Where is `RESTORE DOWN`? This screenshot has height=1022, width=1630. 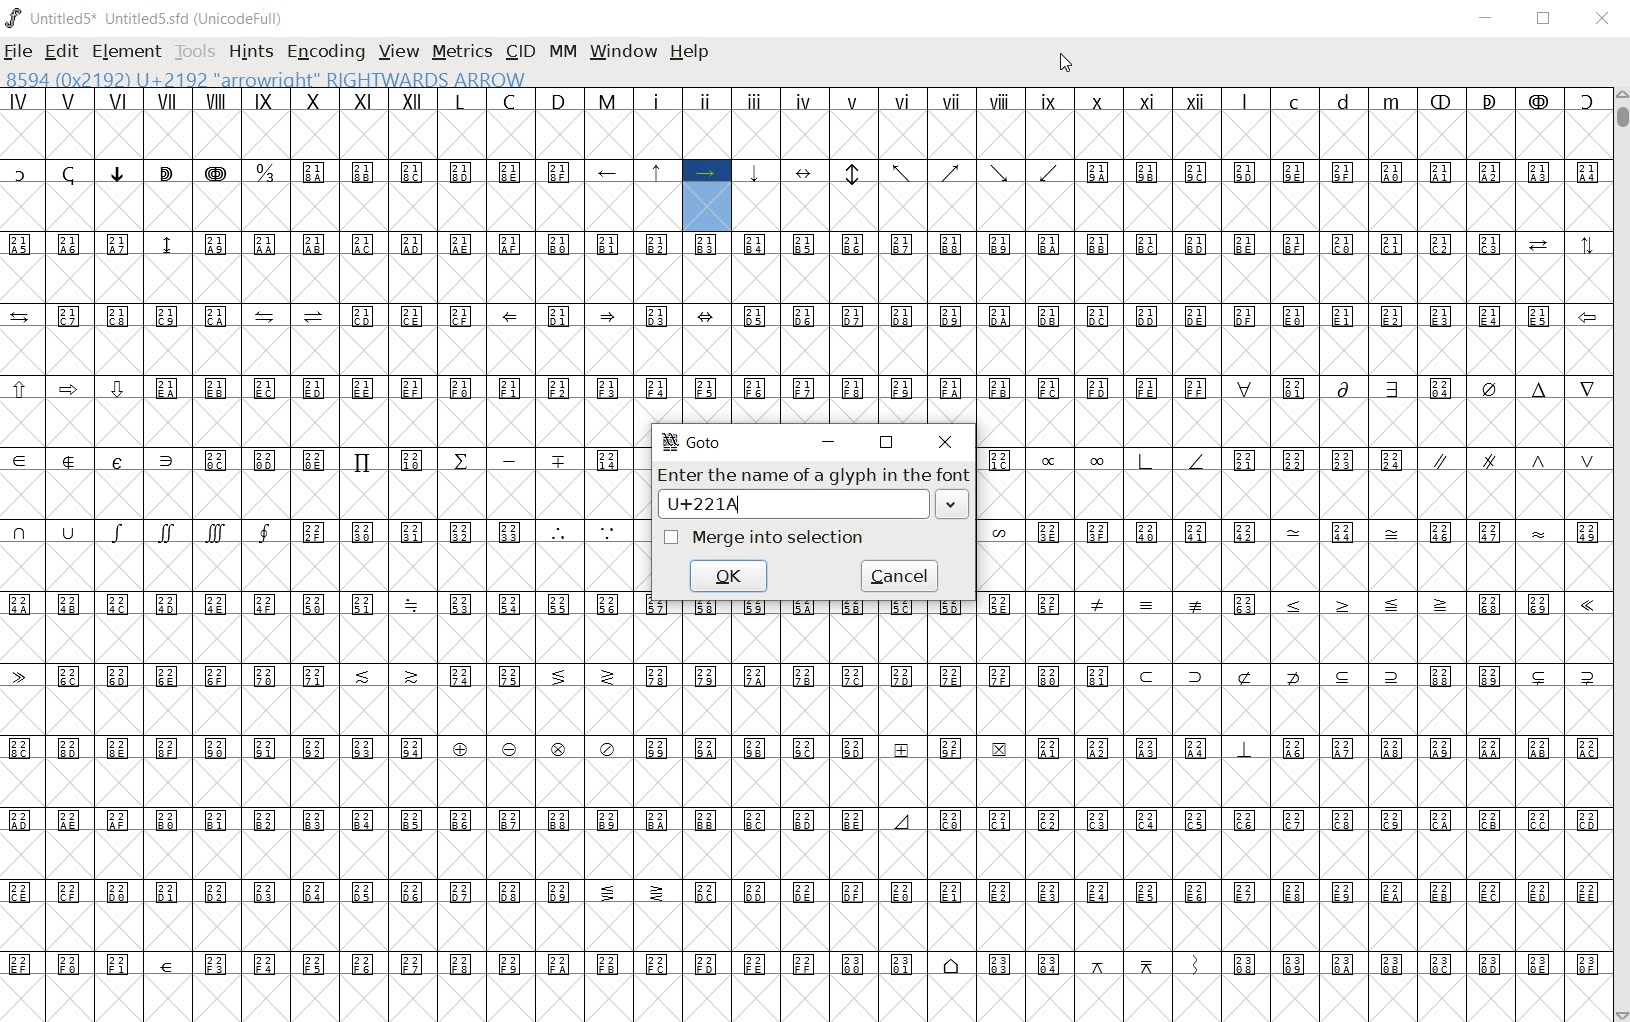
RESTORE DOWN is located at coordinates (1545, 19).